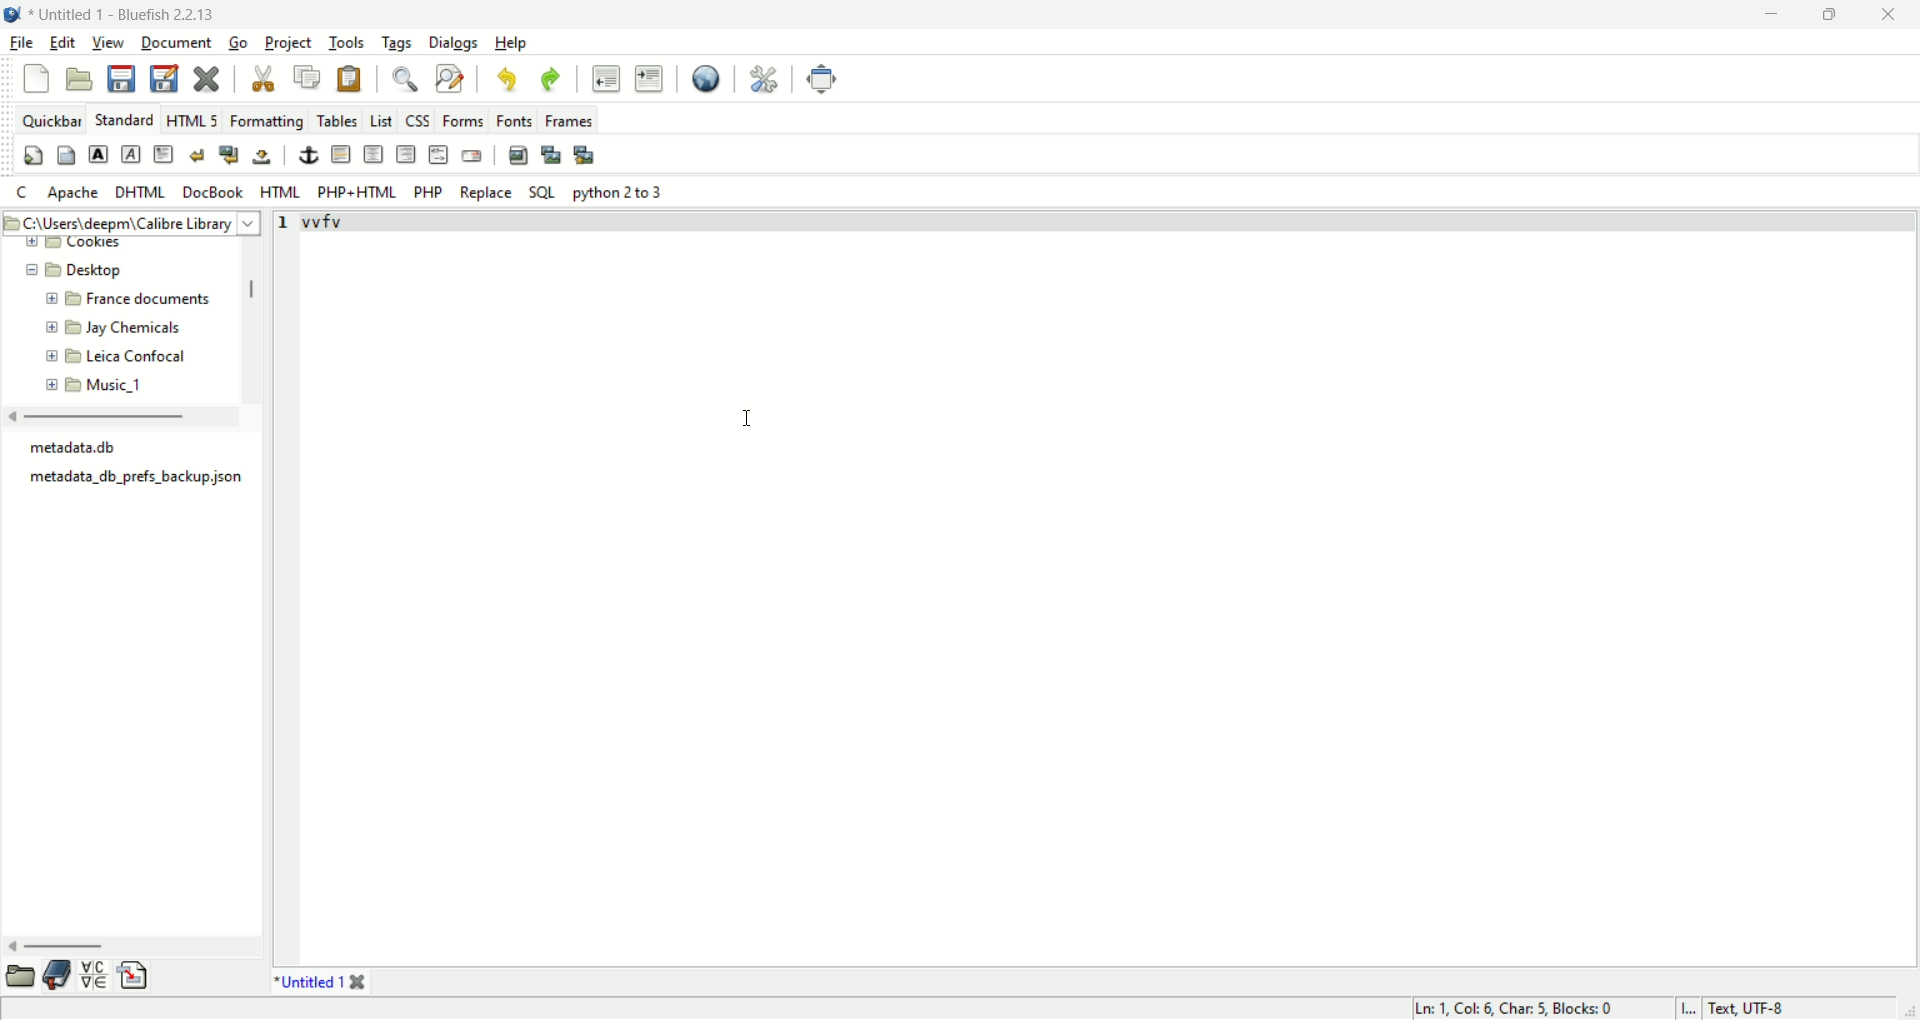 This screenshot has height=1020, width=1920. What do you see at coordinates (138, 191) in the screenshot?
I see `DHTML` at bounding box center [138, 191].